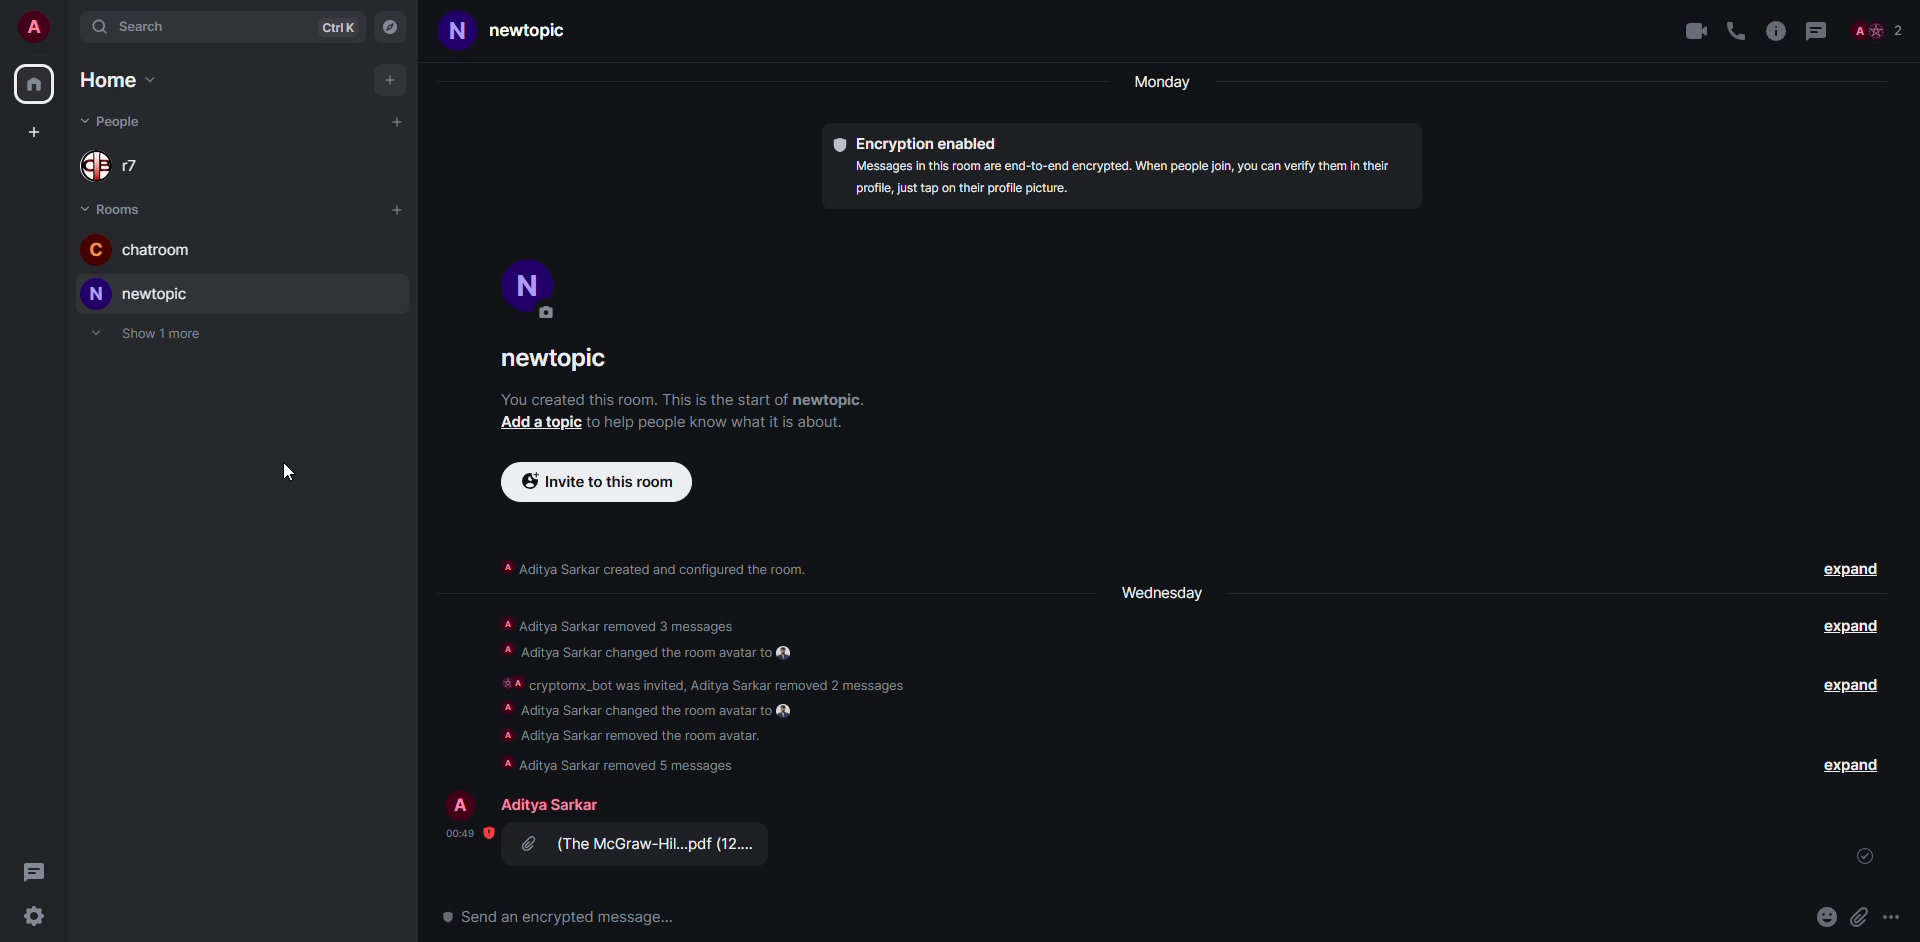 This screenshot has height=942, width=1920. Describe the element at coordinates (1828, 916) in the screenshot. I see `emoji` at that location.